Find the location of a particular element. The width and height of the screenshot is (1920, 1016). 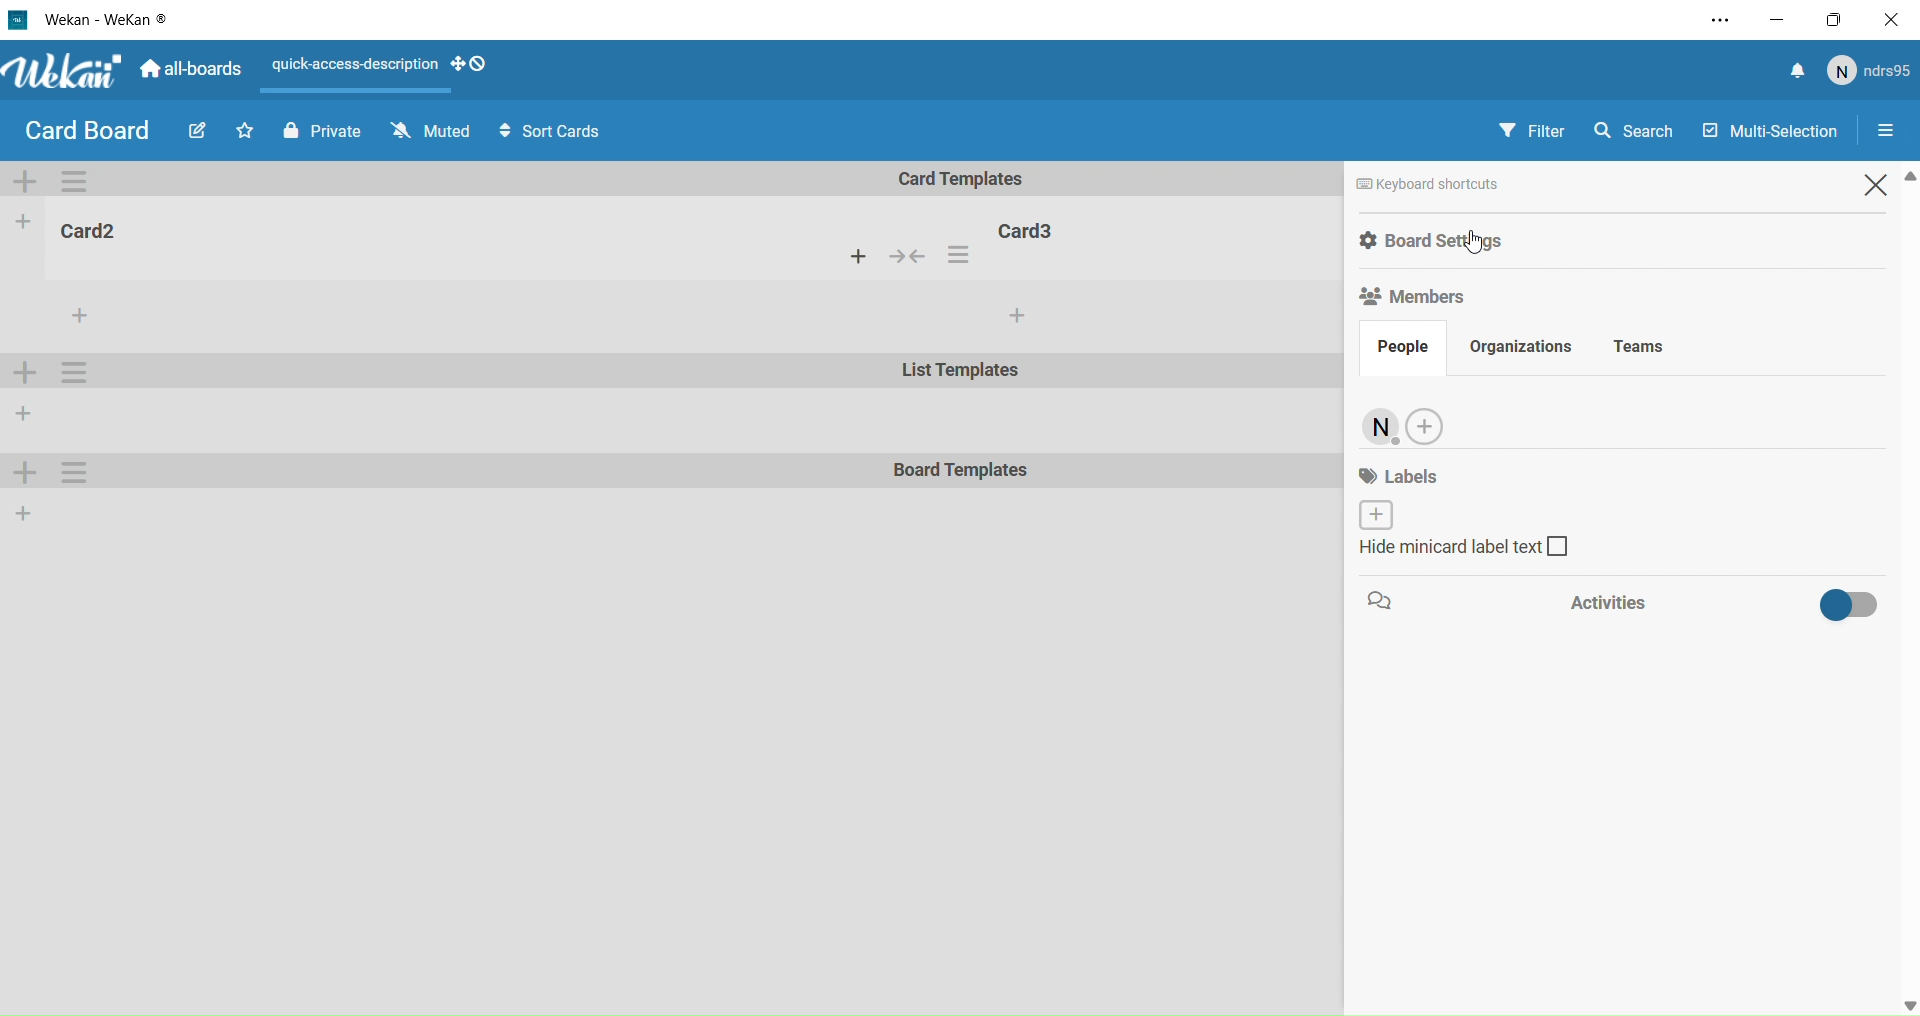

 is located at coordinates (21, 370).